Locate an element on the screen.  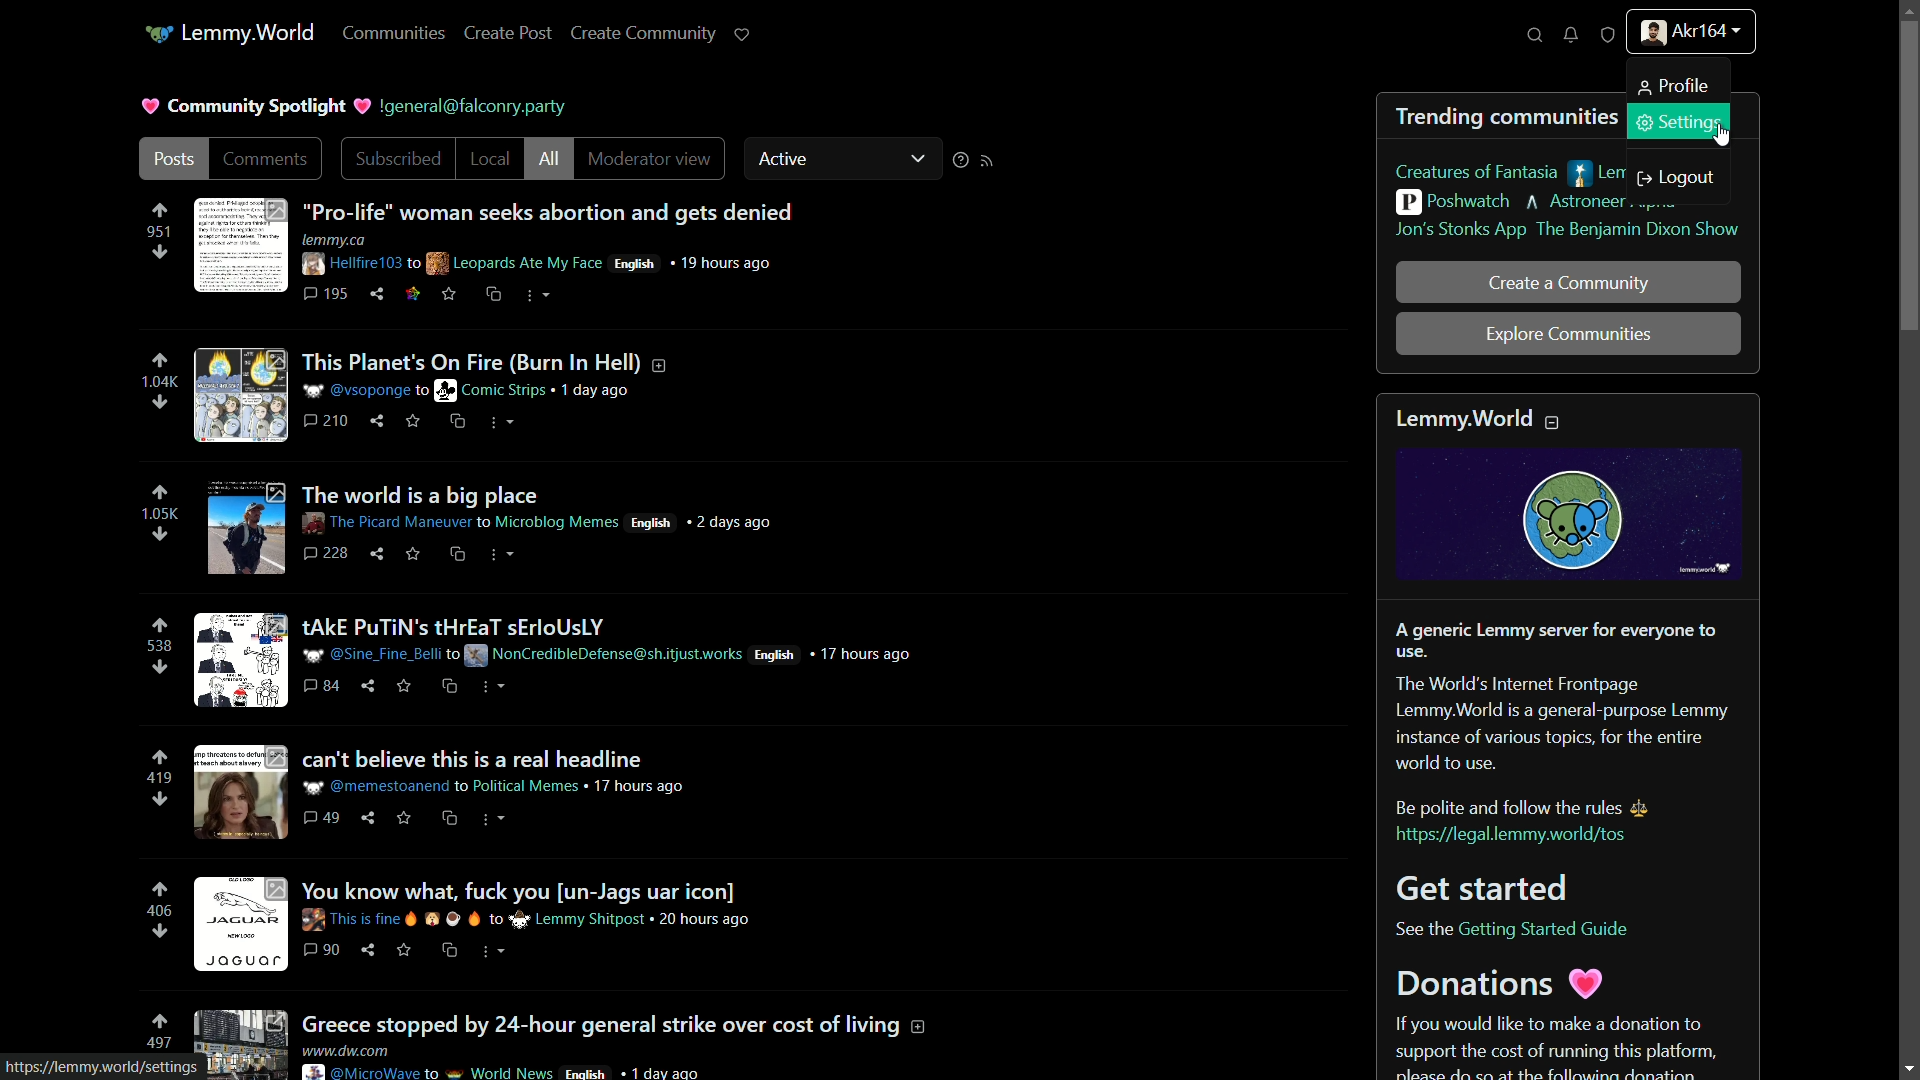
post-5 is located at coordinates (439, 791).